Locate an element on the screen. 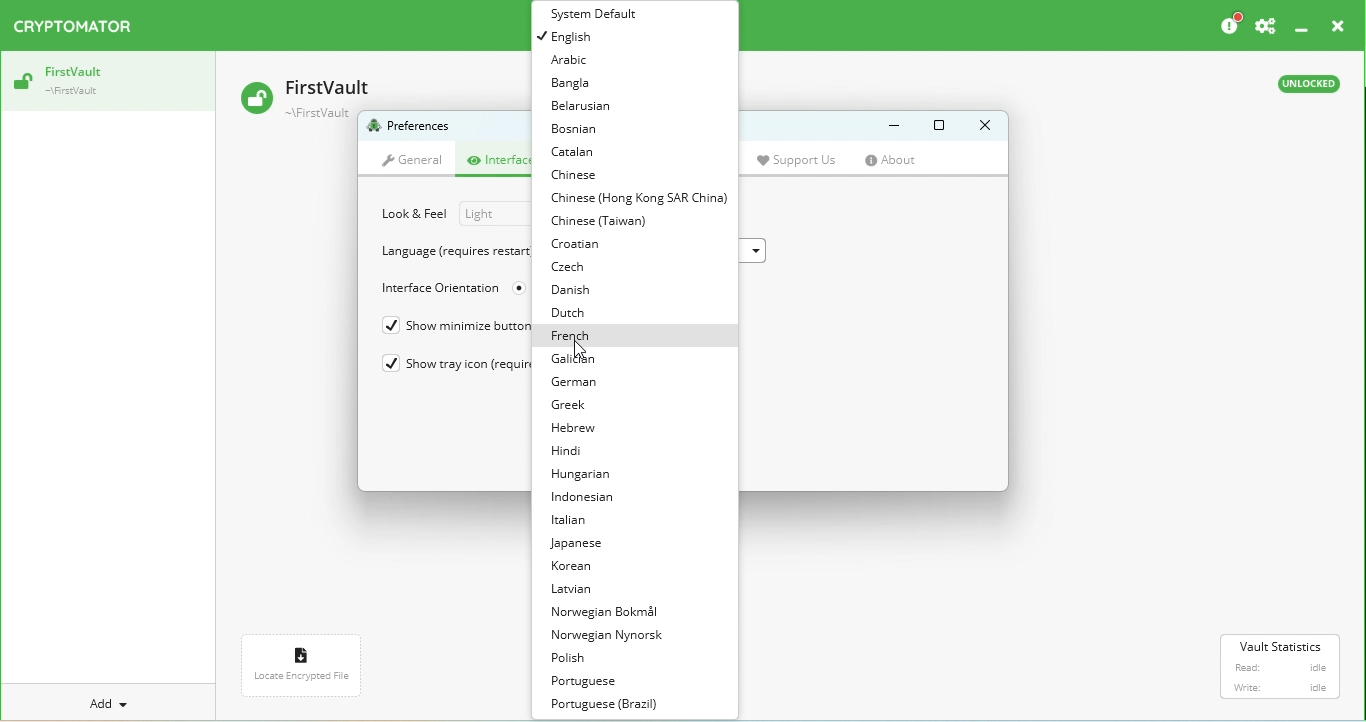 This screenshot has width=1366, height=722. Greek is located at coordinates (570, 408).